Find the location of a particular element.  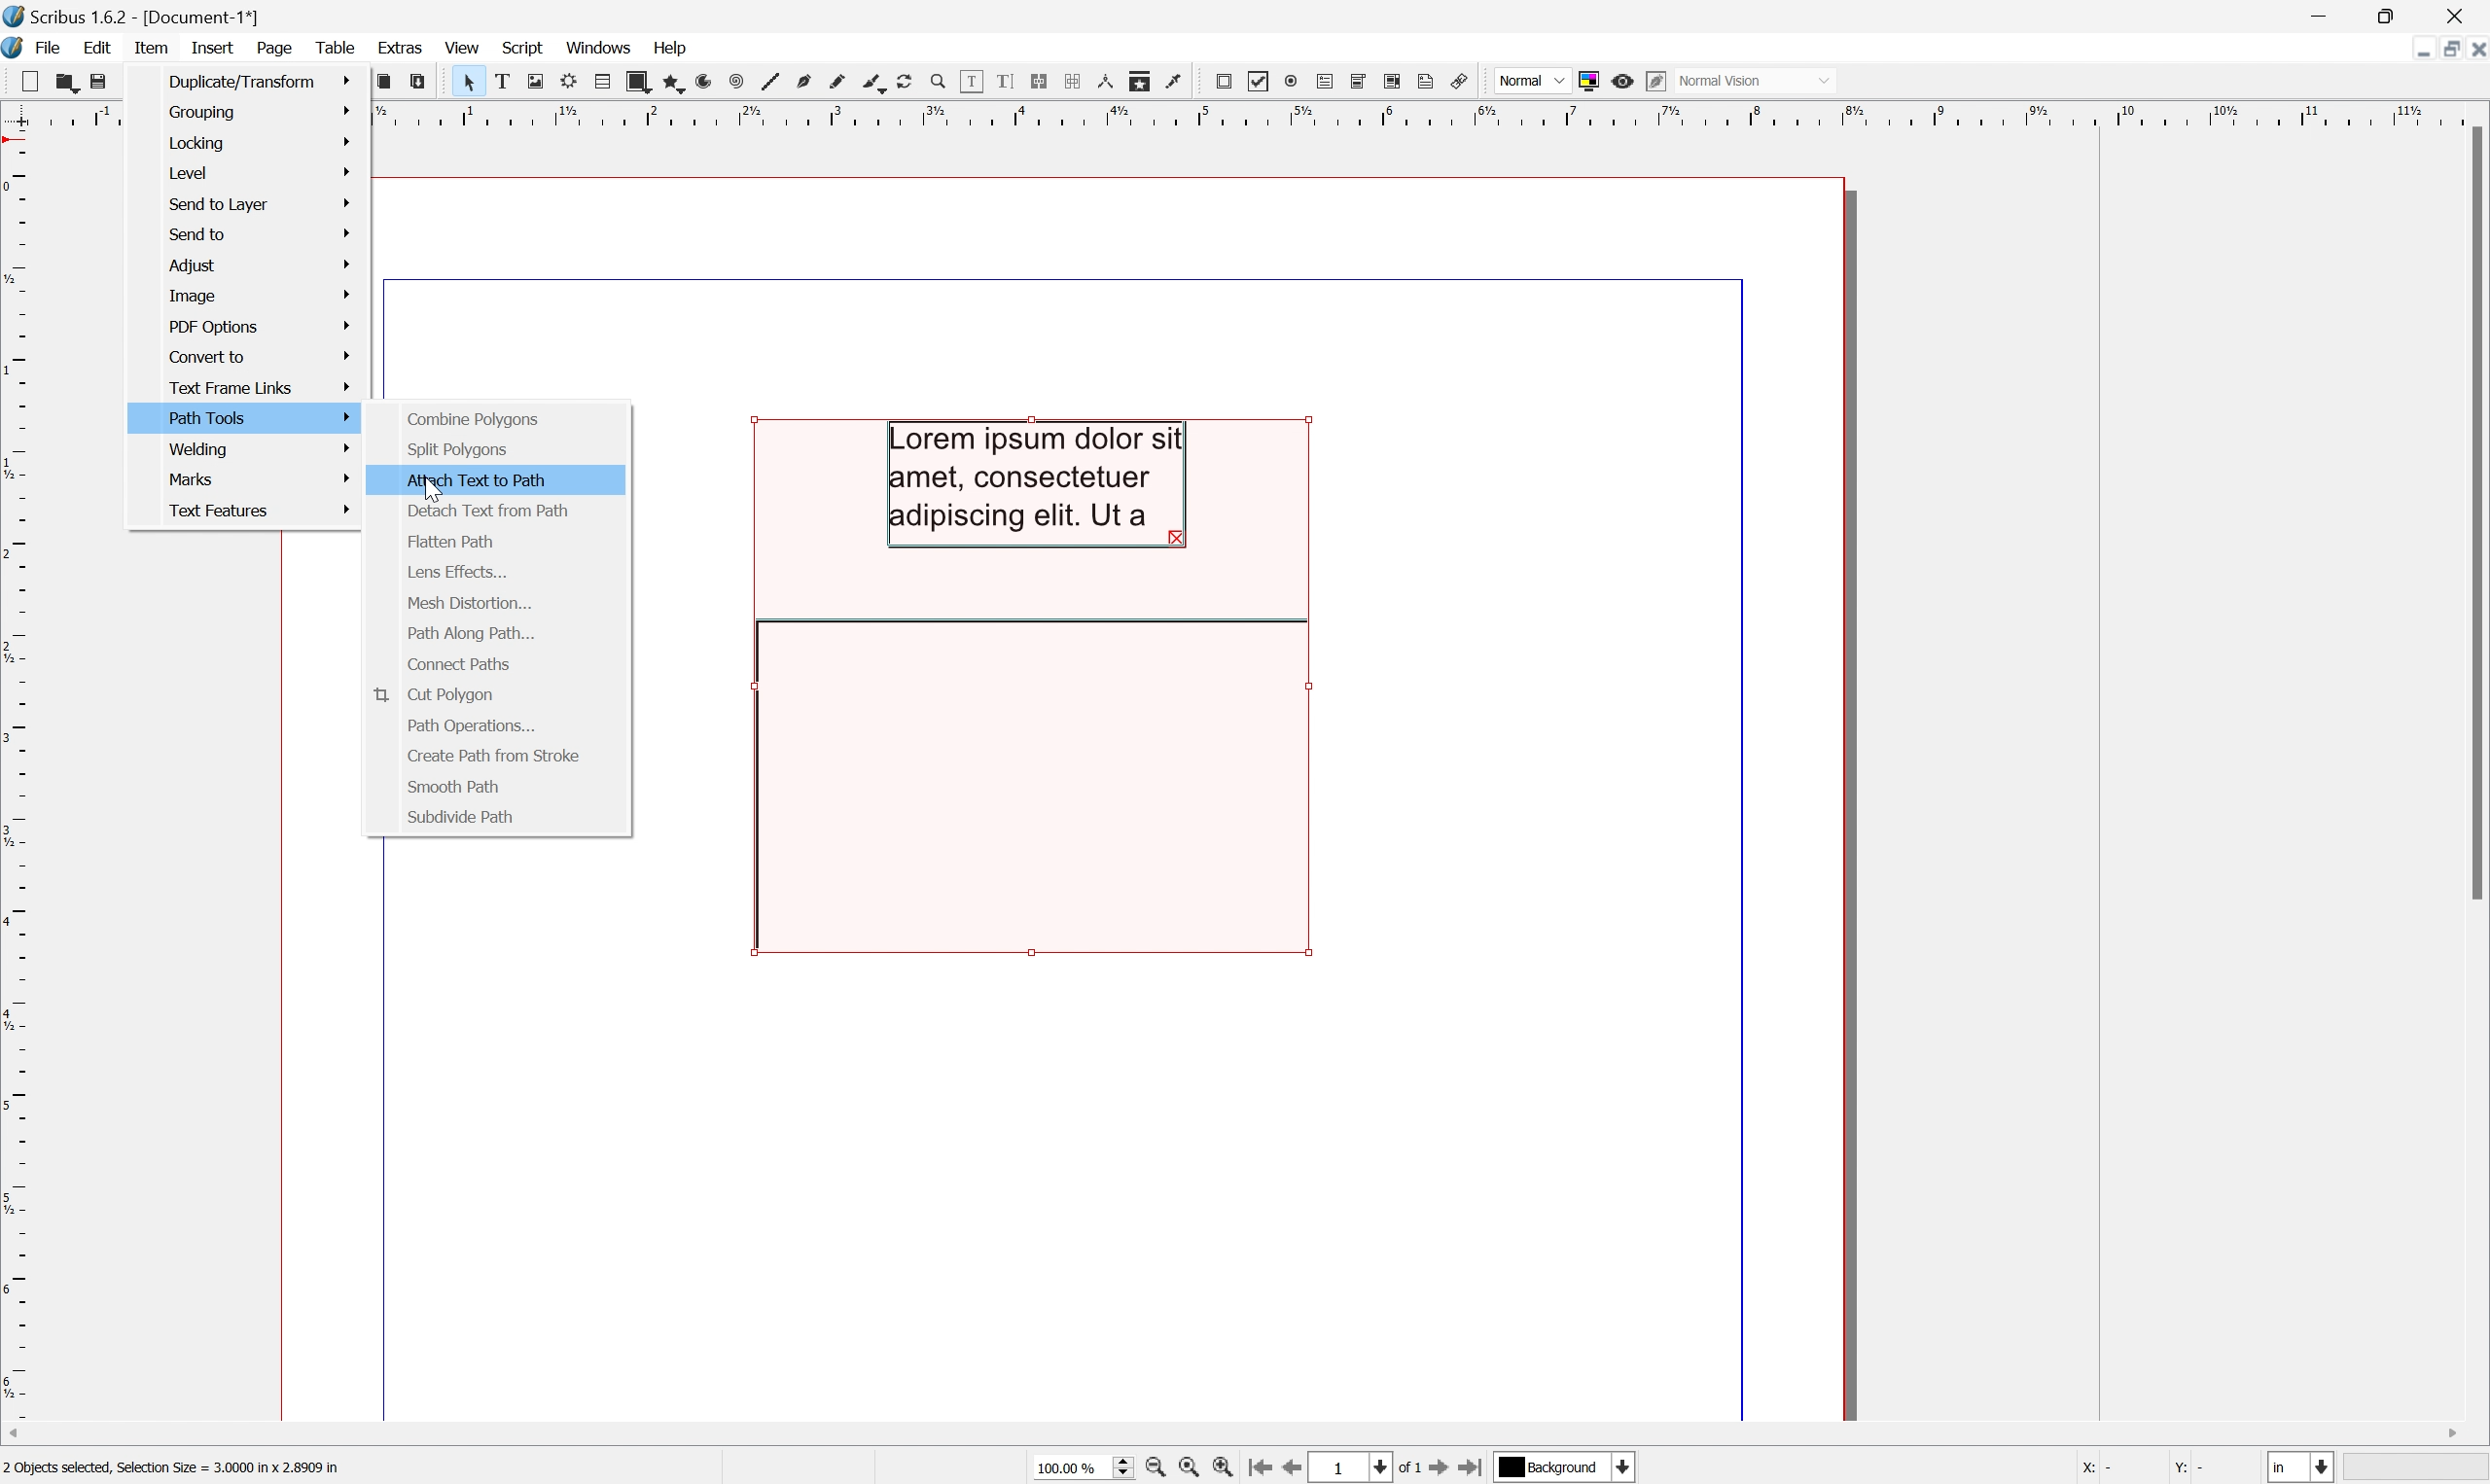

File is located at coordinates (45, 47).